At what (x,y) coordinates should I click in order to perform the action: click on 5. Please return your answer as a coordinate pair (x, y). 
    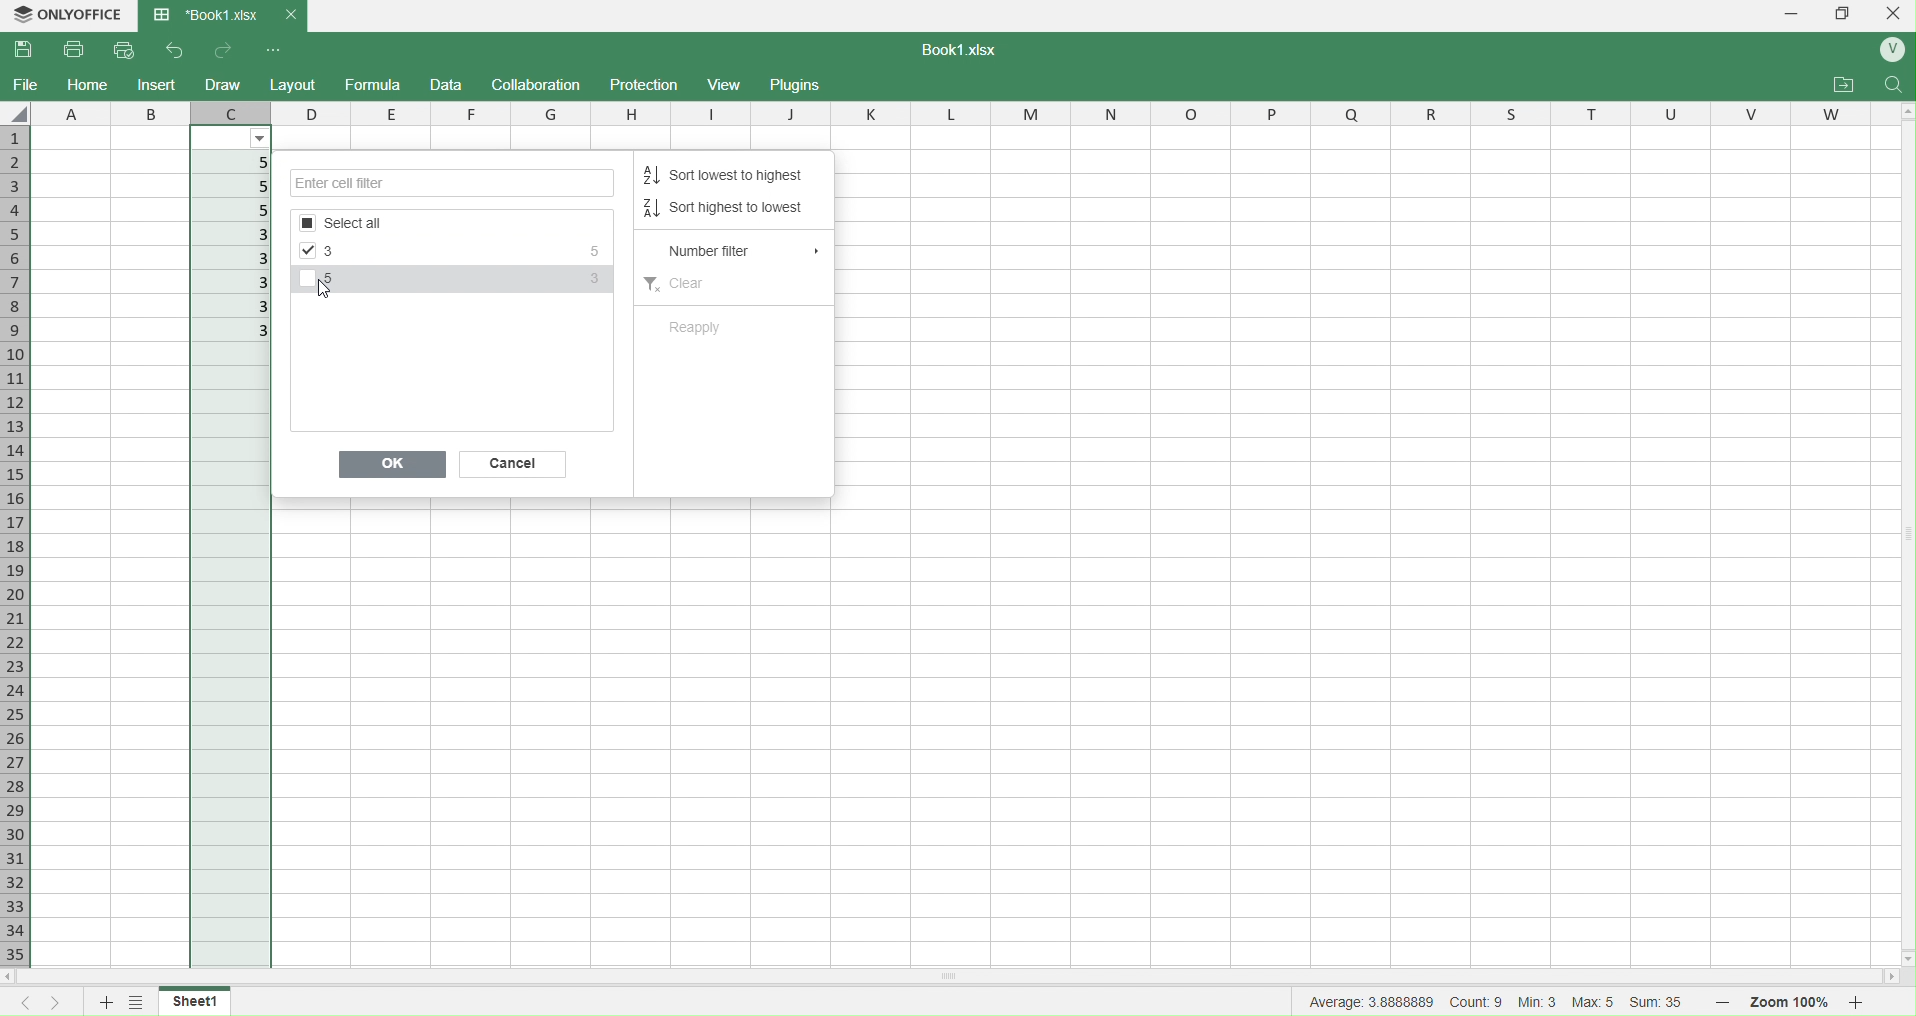
    Looking at the image, I should click on (586, 253).